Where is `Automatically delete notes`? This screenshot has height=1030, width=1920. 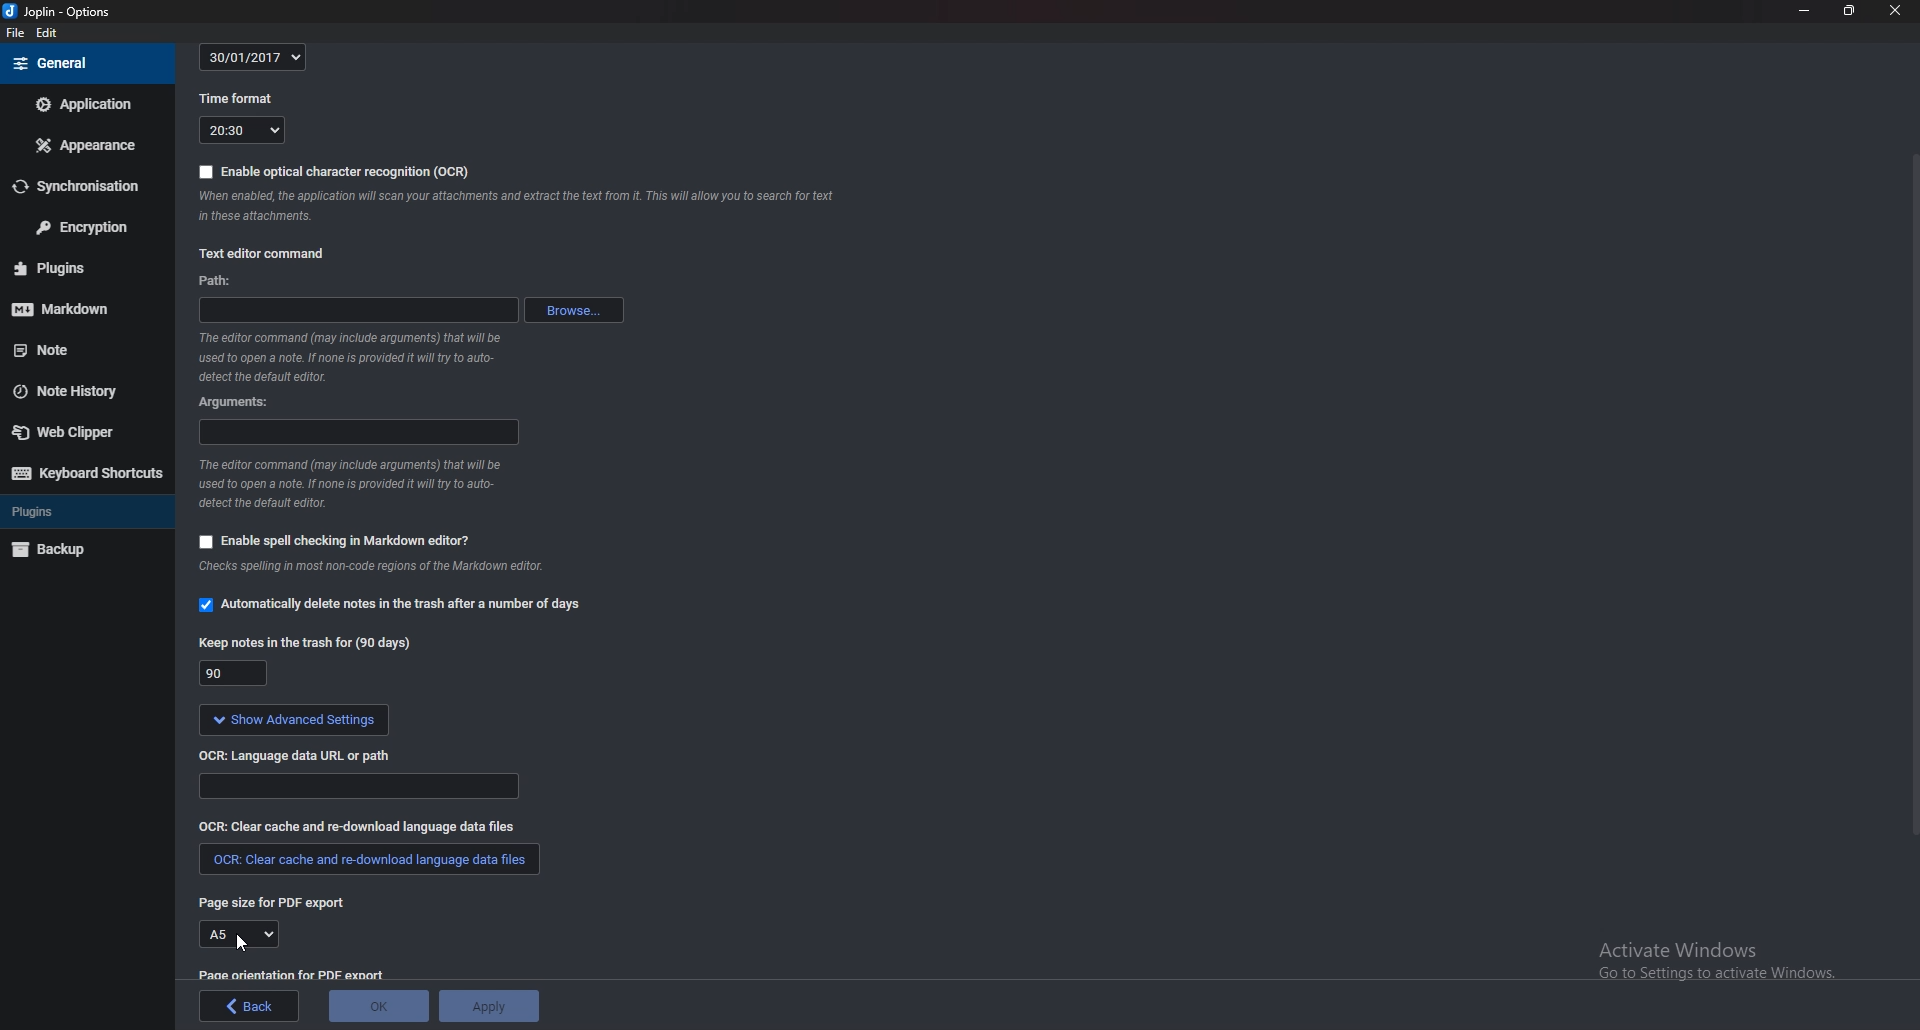
Automatically delete notes is located at coordinates (398, 607).